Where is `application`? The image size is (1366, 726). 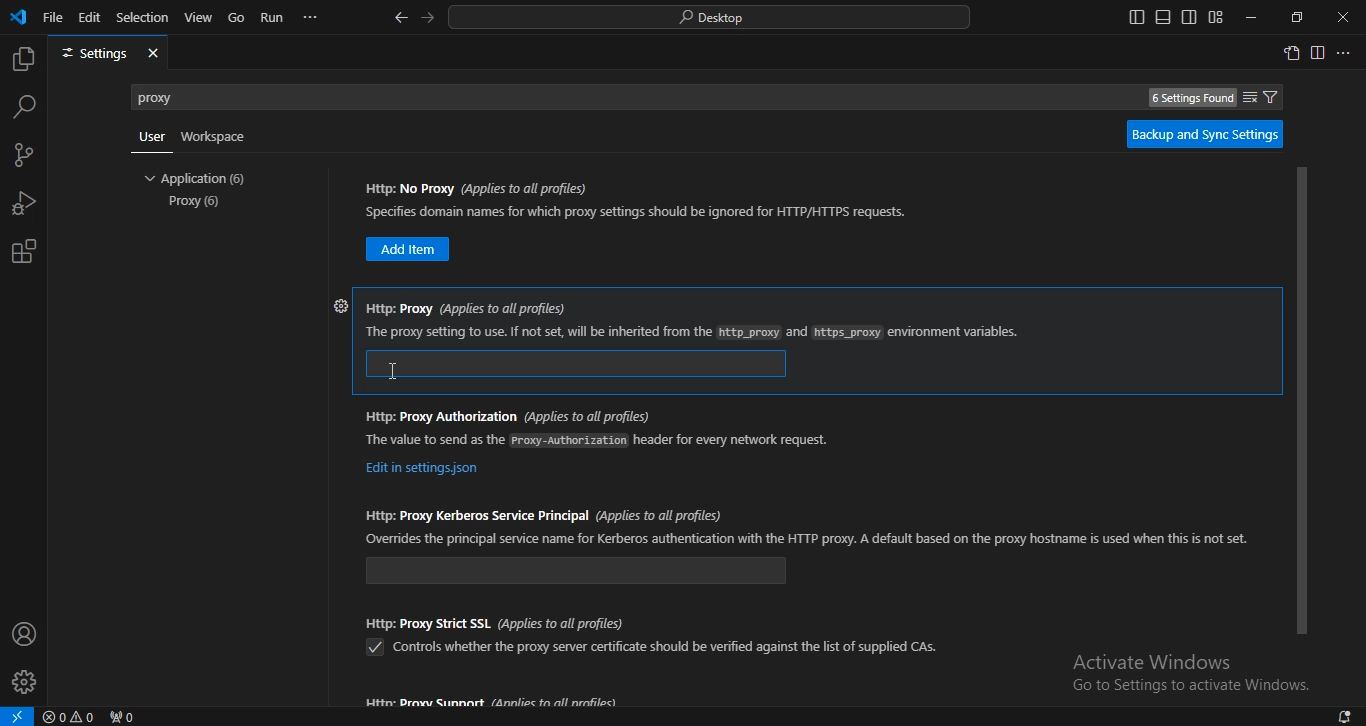 application is located at coordinates (200, 178).